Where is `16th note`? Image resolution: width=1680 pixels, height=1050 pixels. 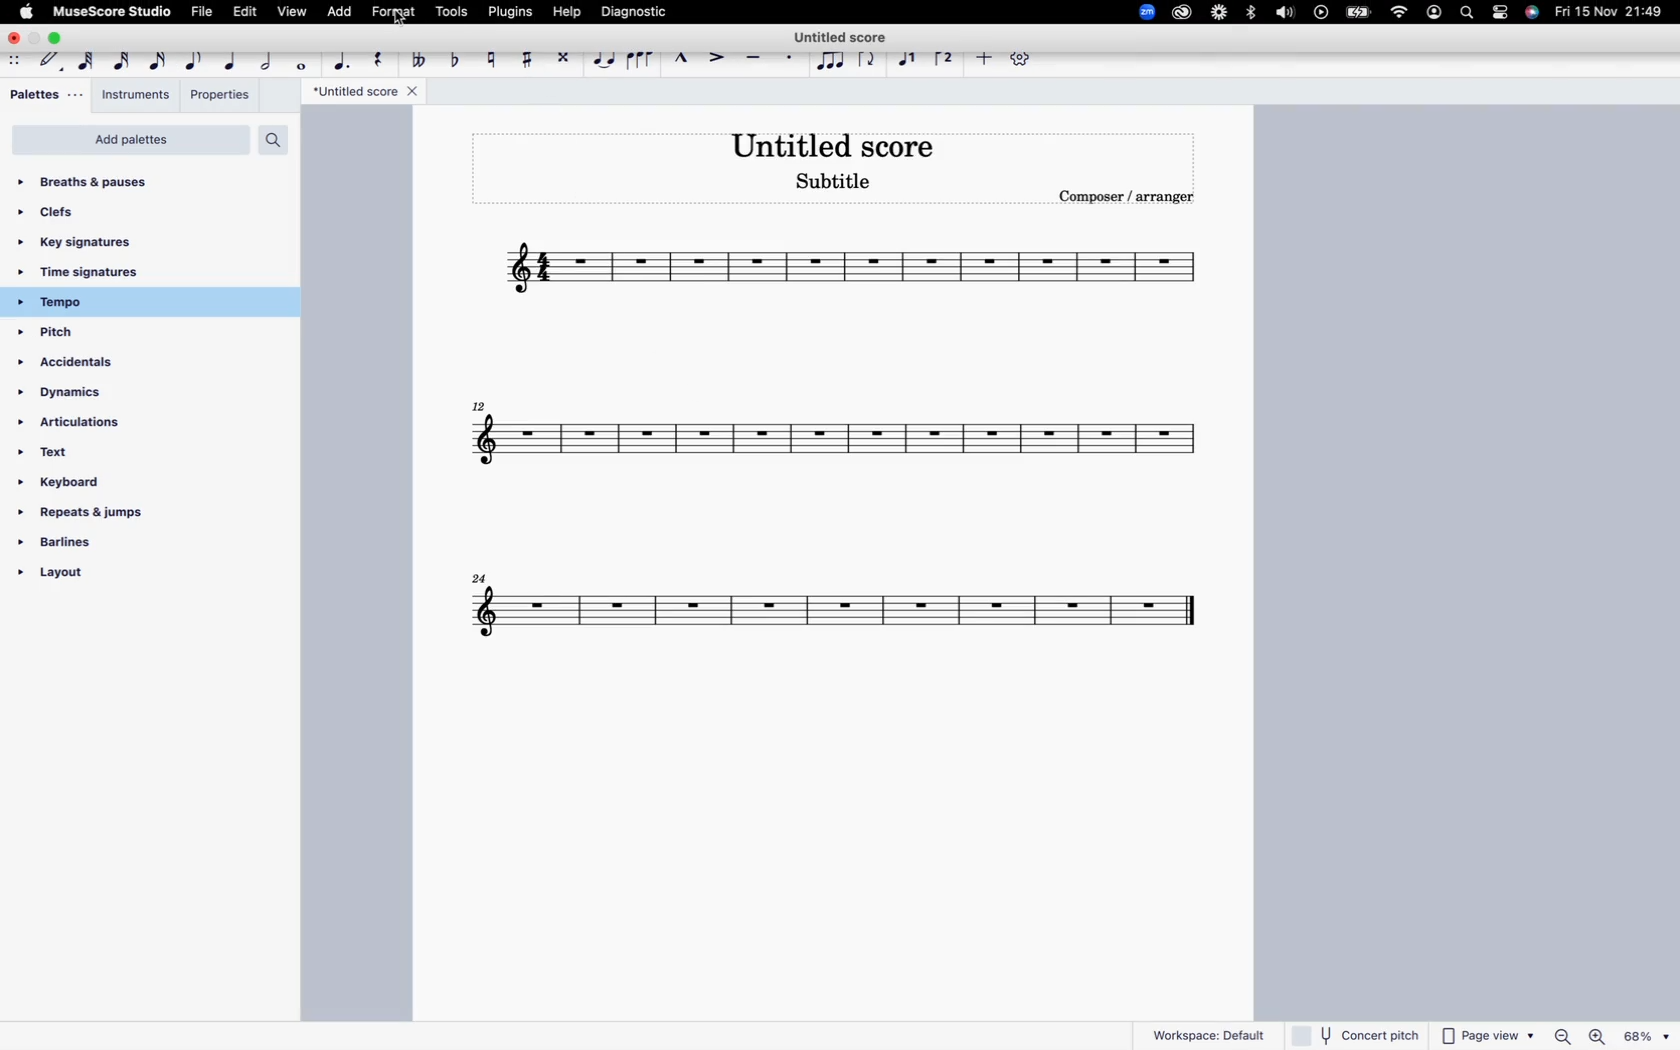
16th note is located at coordinates (158, 58).